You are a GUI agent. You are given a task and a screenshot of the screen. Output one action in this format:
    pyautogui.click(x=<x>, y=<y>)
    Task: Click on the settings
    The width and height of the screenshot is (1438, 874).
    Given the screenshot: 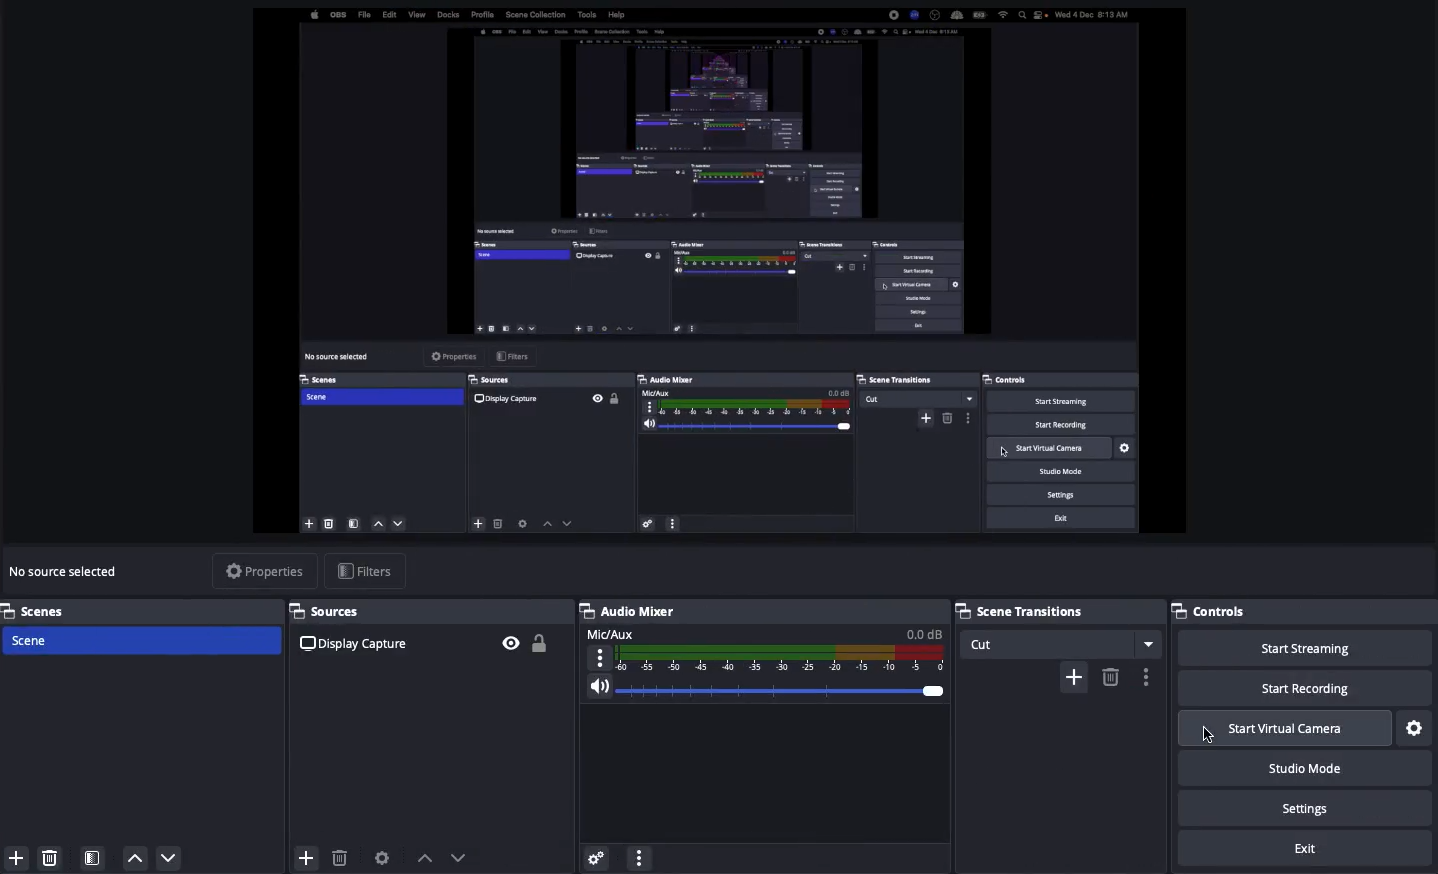 What is the action you would take?
    pyautogui.click(x=643, y=854)
    